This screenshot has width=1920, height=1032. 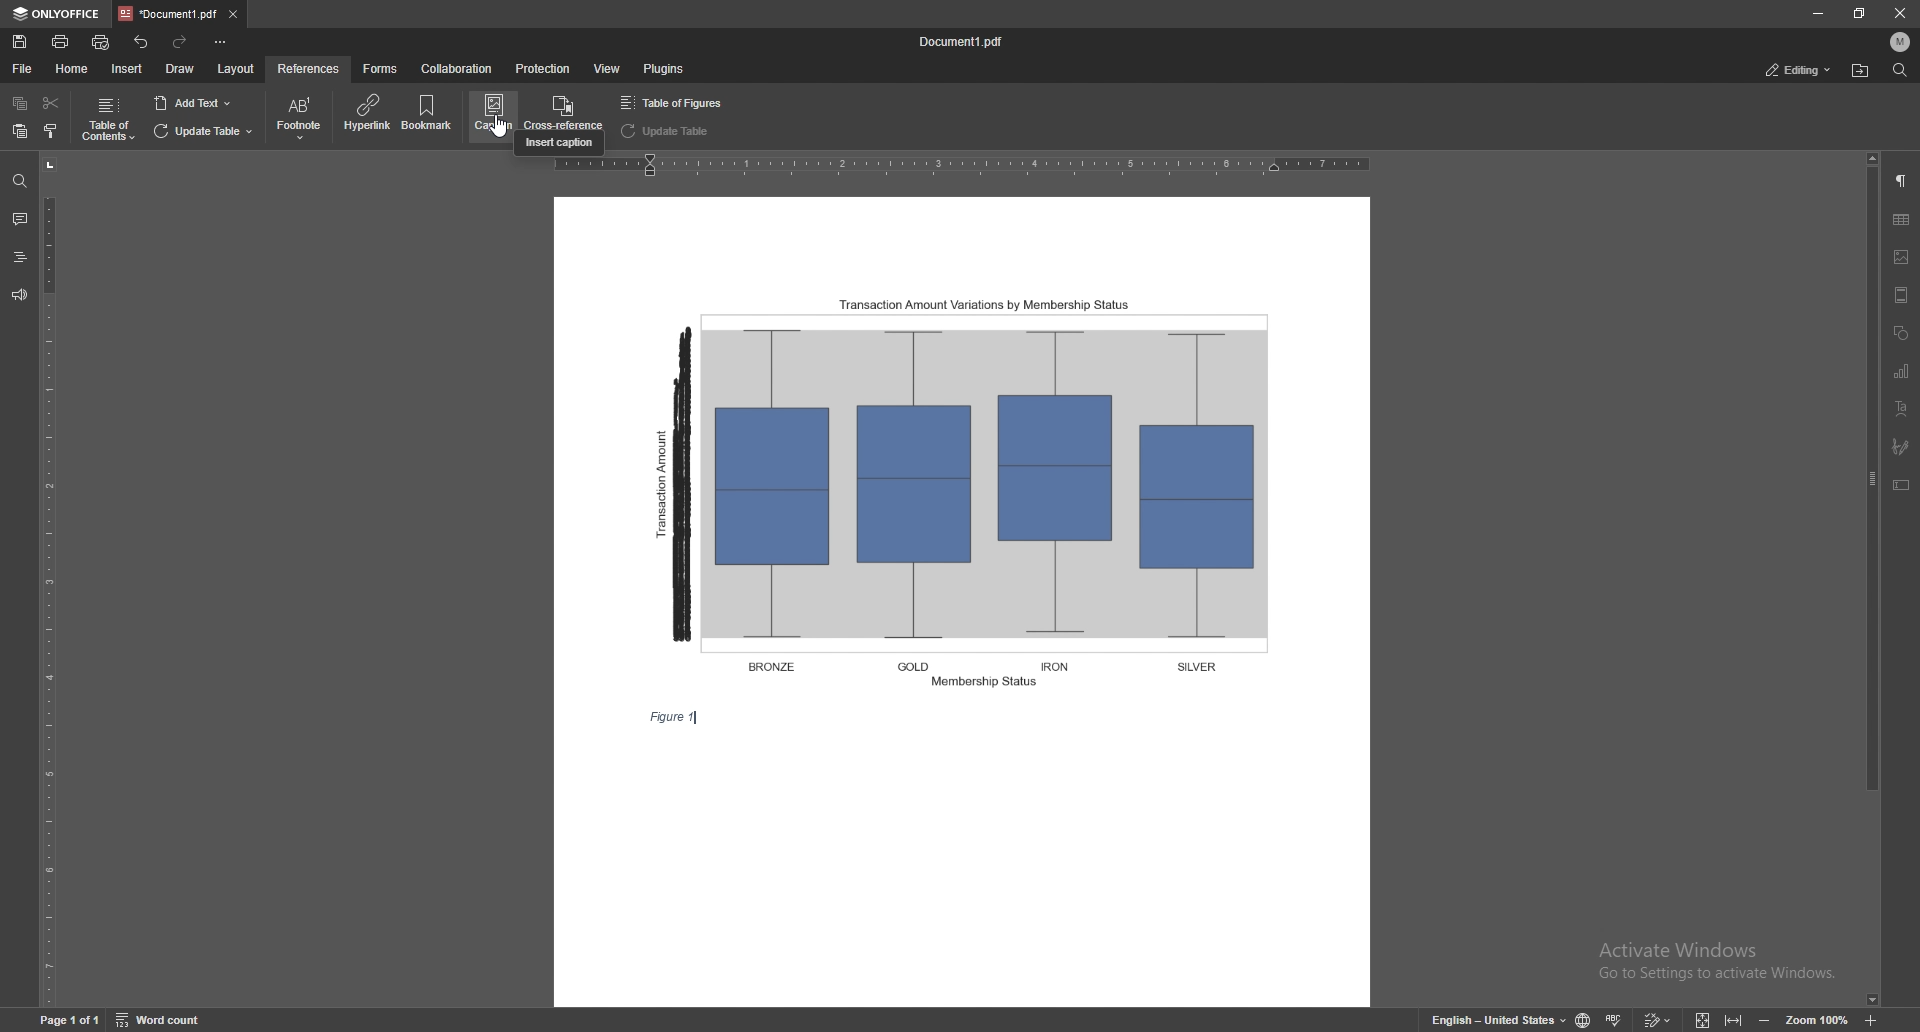 I want to click on page, so click(x=68, y=1018).